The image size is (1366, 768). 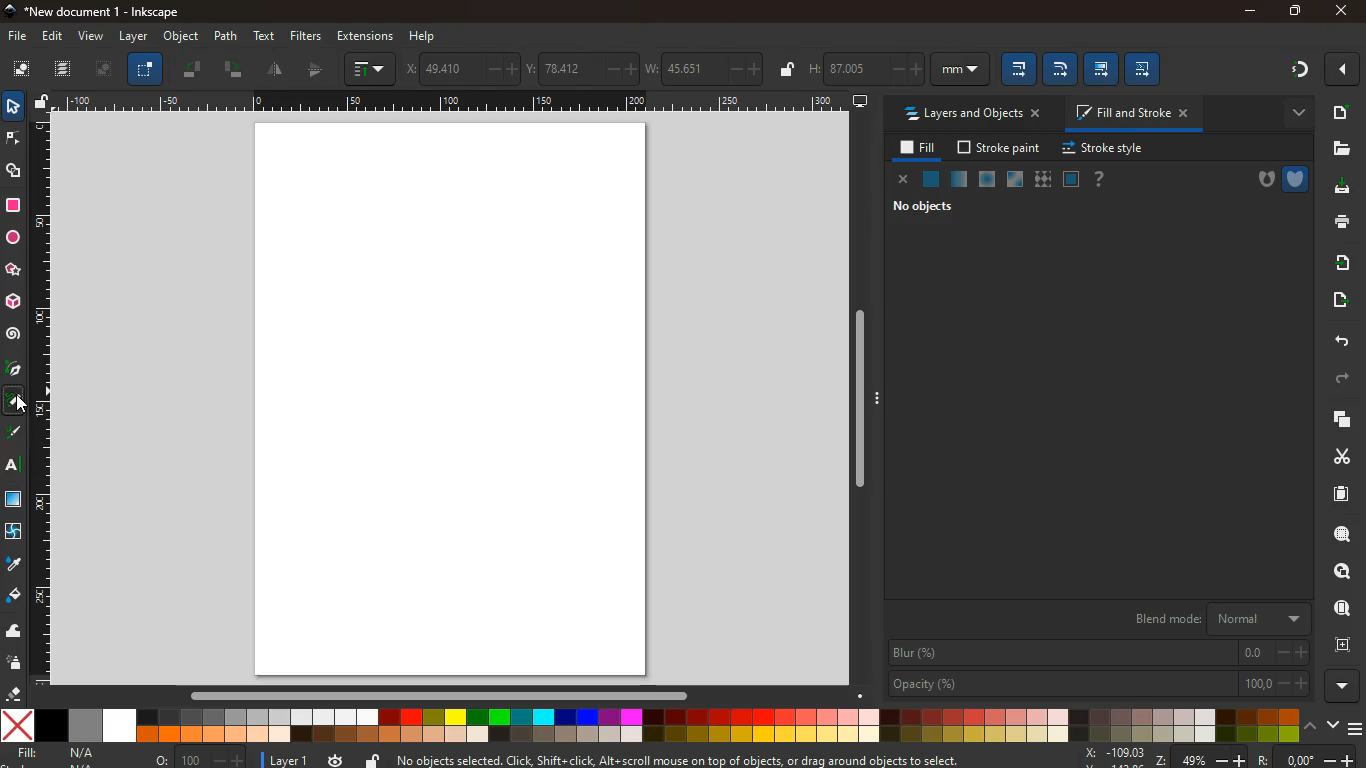 What do you see at coordinates (1342, 534) in the screenshot?
I see `find` at bounding box center [1342, 534].